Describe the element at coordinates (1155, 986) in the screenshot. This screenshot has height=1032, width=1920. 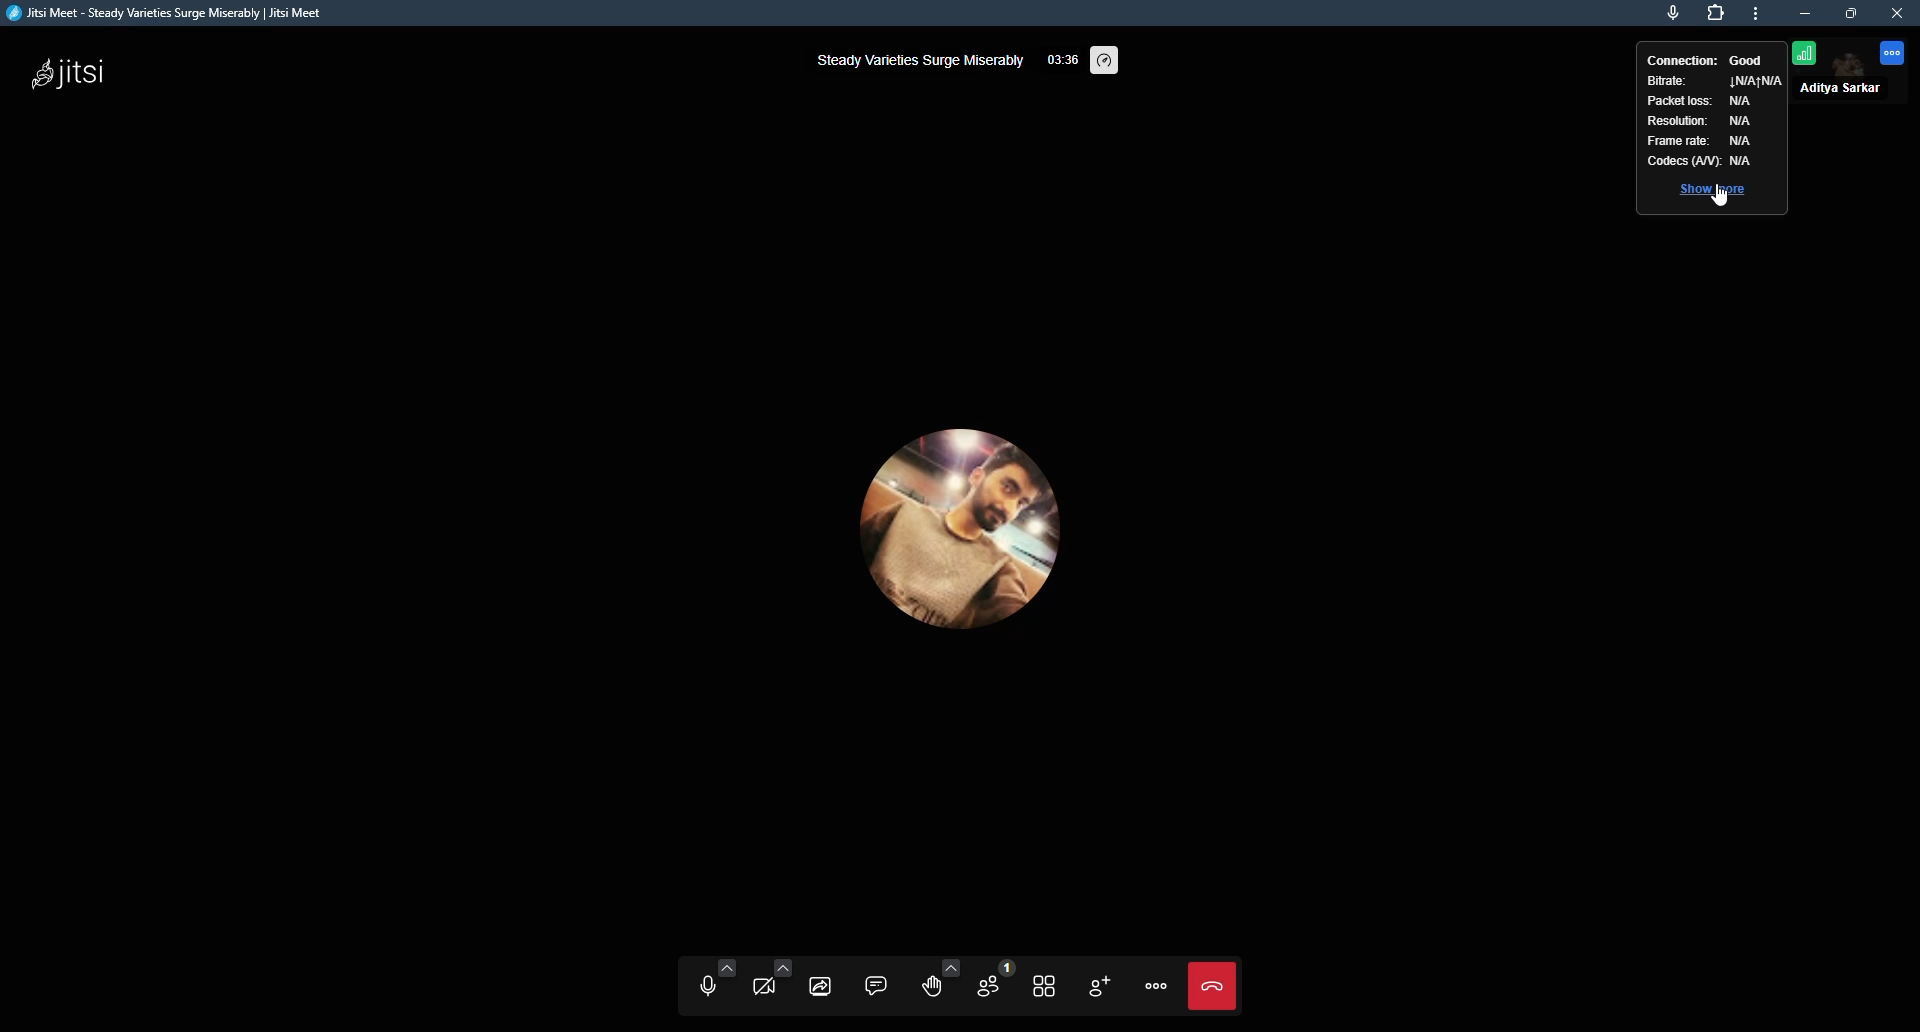
I see `more actions` at that location.